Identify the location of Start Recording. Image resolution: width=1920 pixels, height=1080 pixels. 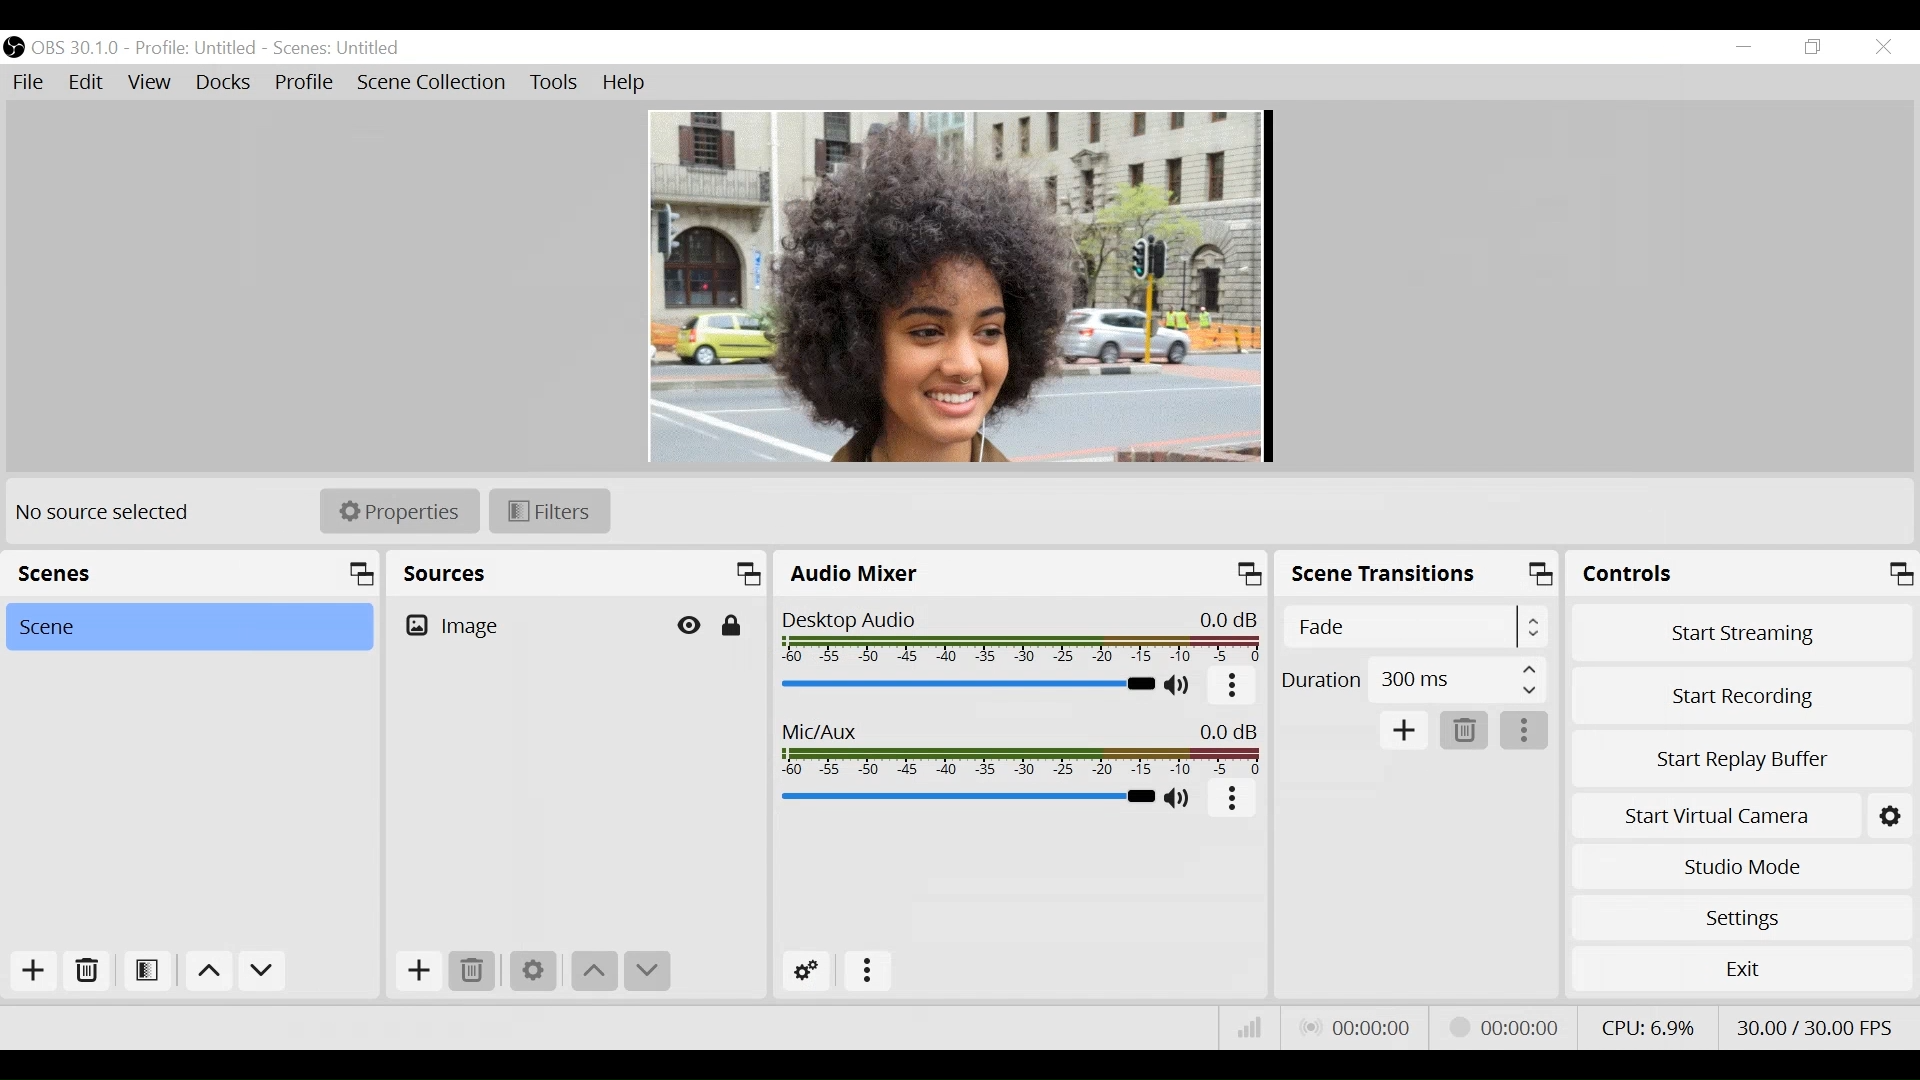
(1739, 695).